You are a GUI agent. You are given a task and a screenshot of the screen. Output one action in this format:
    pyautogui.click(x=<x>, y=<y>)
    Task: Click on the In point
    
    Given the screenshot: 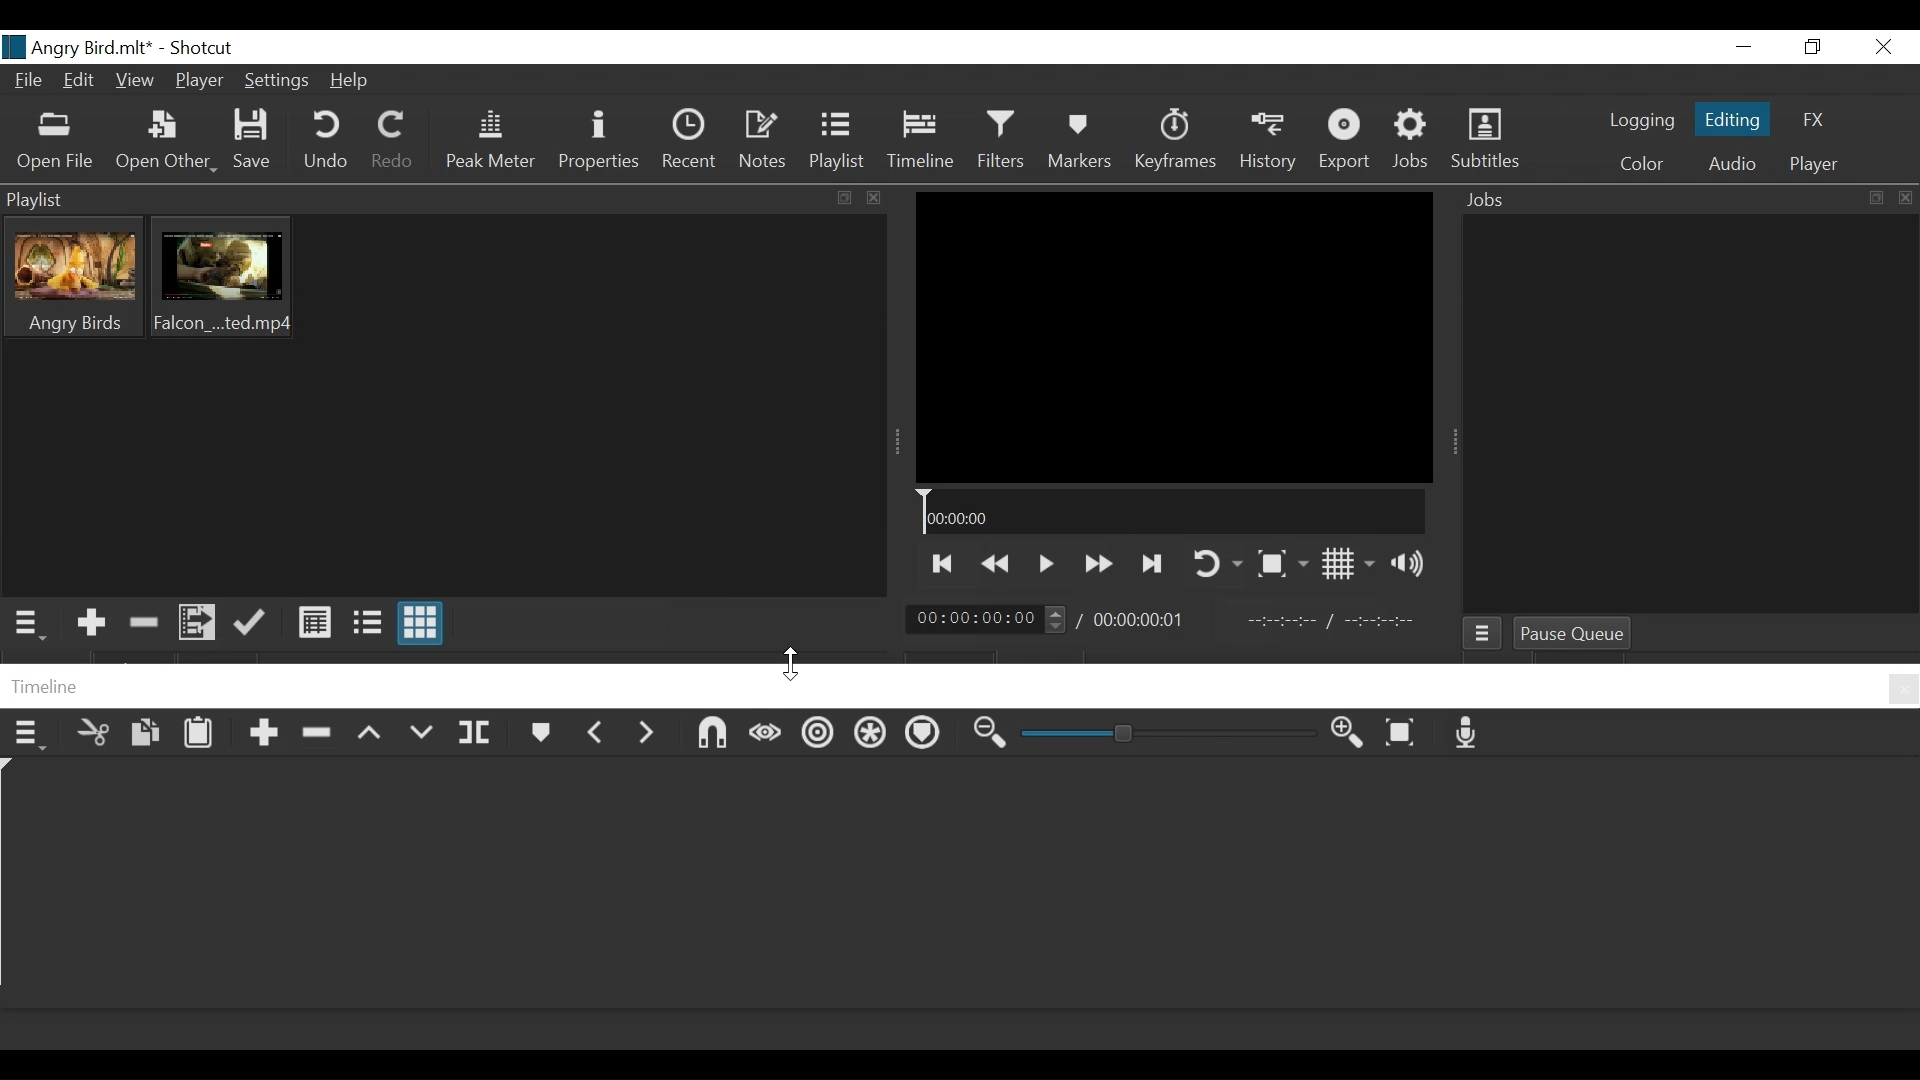 What is the action you would take?
    pyautogui.click(x=1327, y=619)
    